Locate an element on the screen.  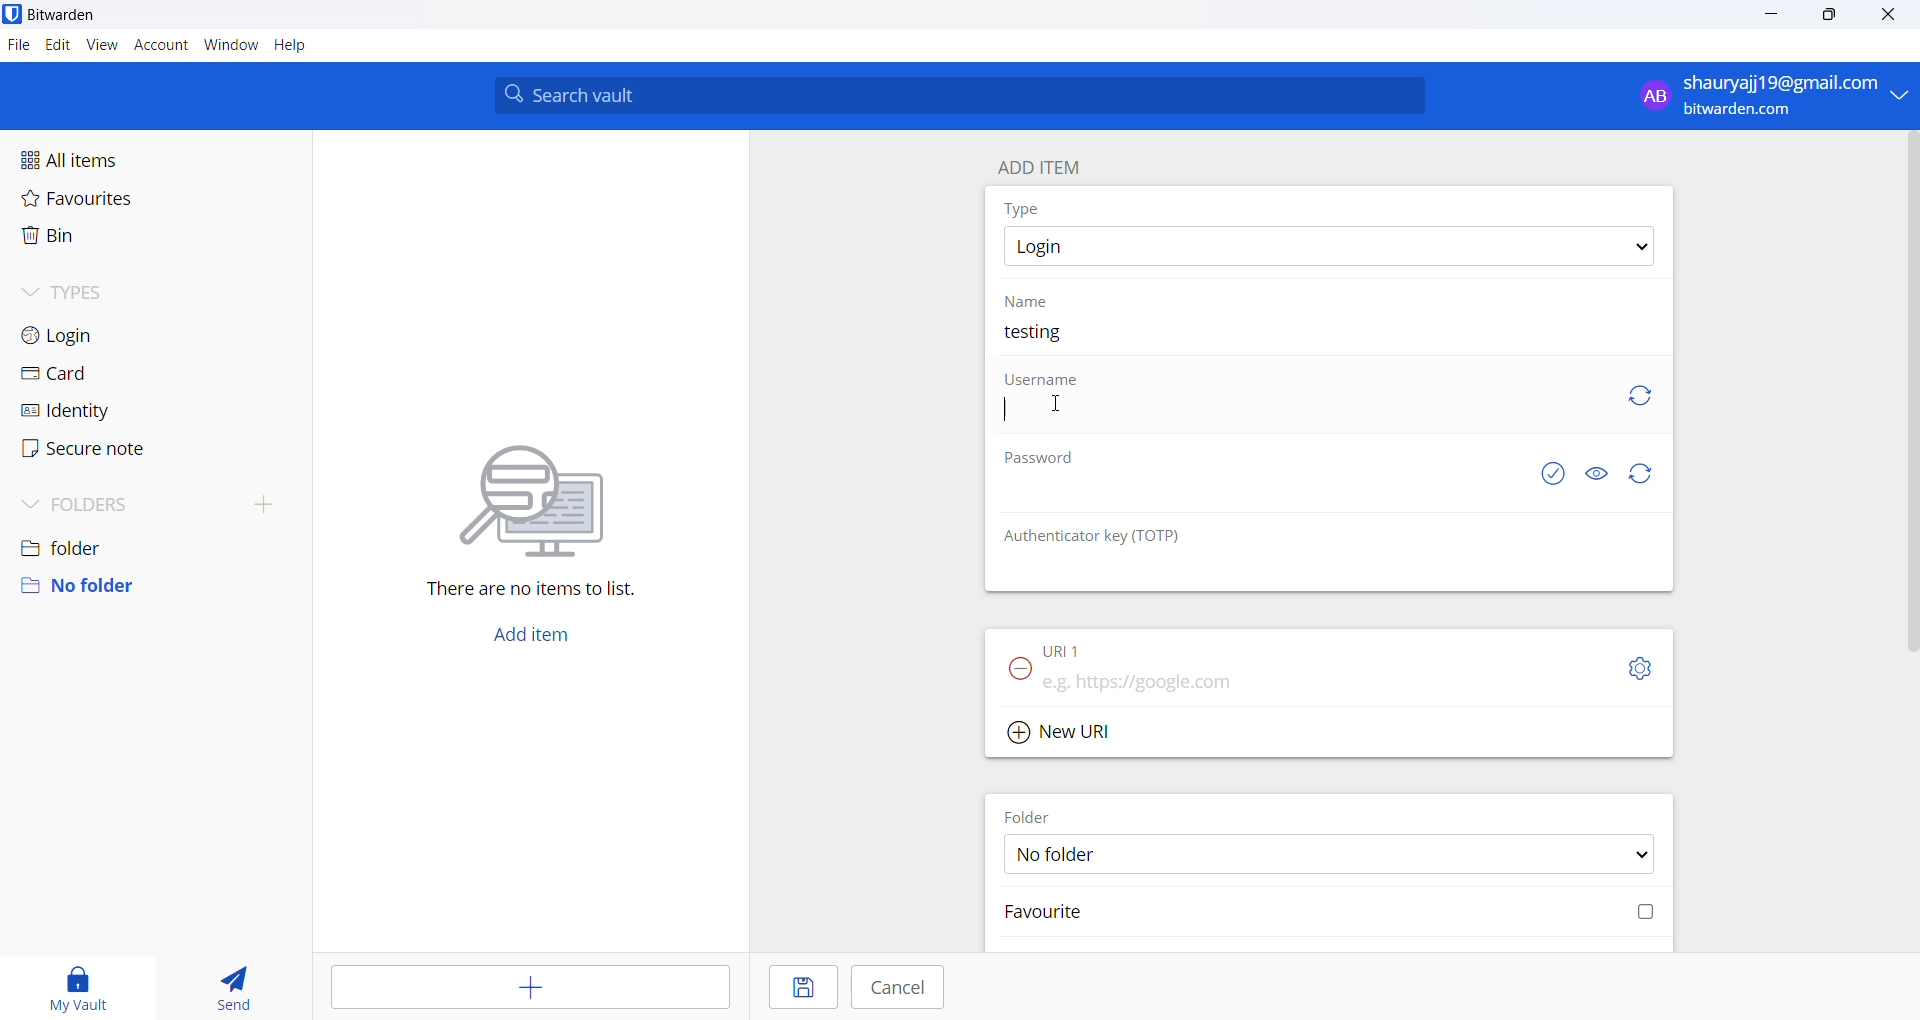
add entry is located at coordinates (526, 985).